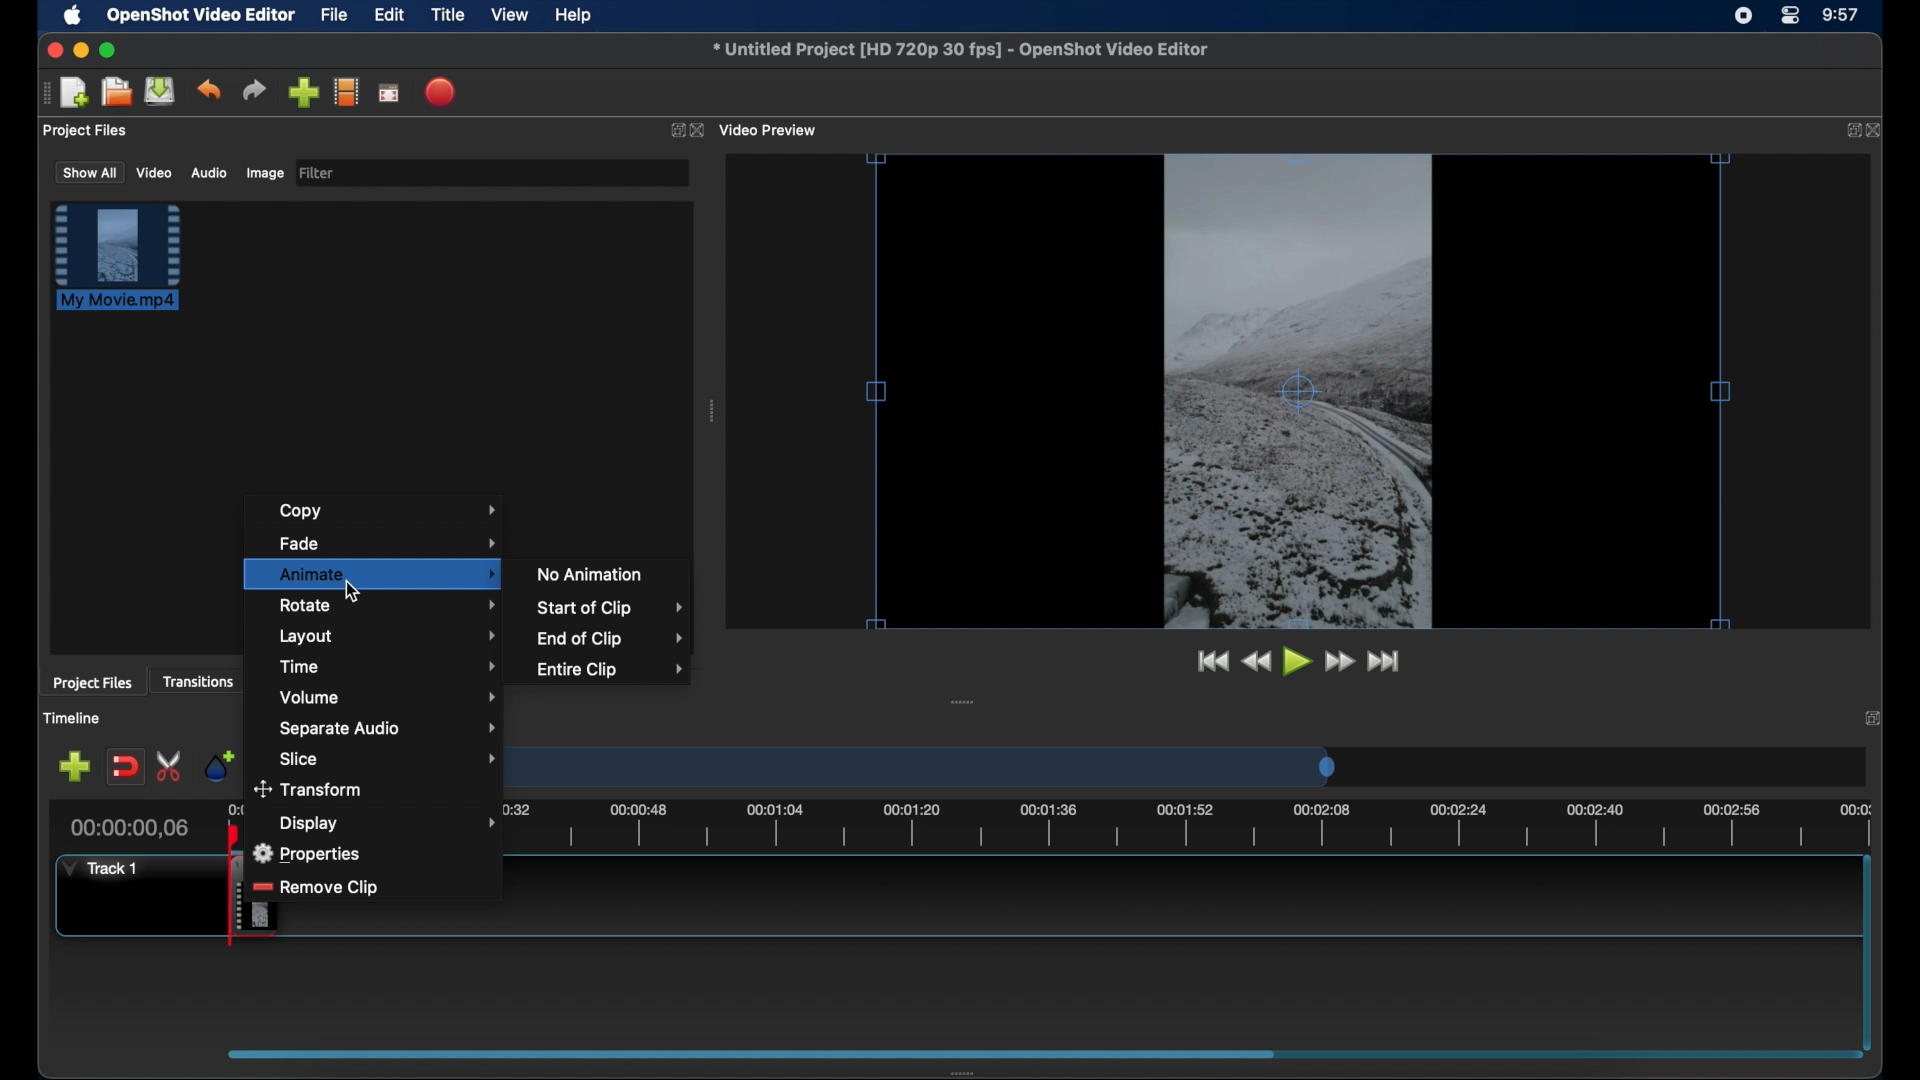 This screenshot has width=1920, height=1080. Describe the element at coordinates (198, 681) in the screenshot. I see `transitions` at that location.